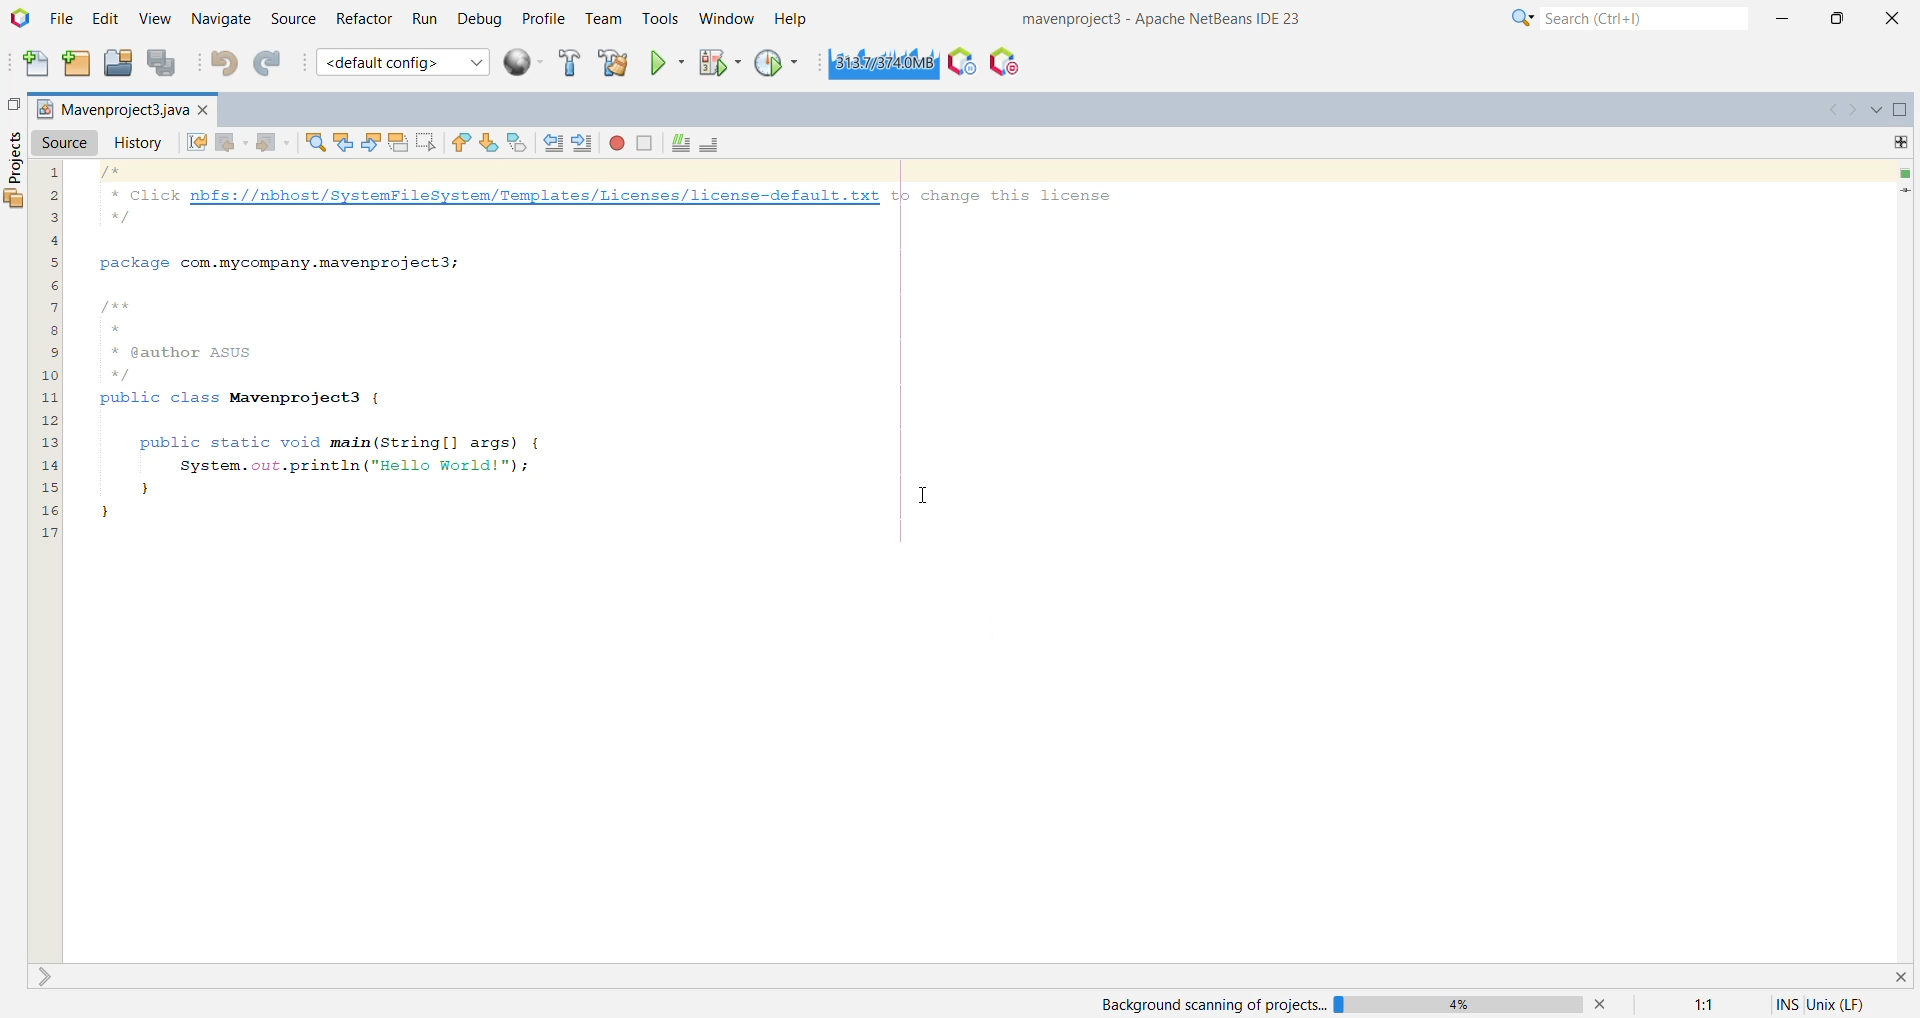  Describe the element at coordinates (62, 20) in the screenshot. I see `File` at that location.